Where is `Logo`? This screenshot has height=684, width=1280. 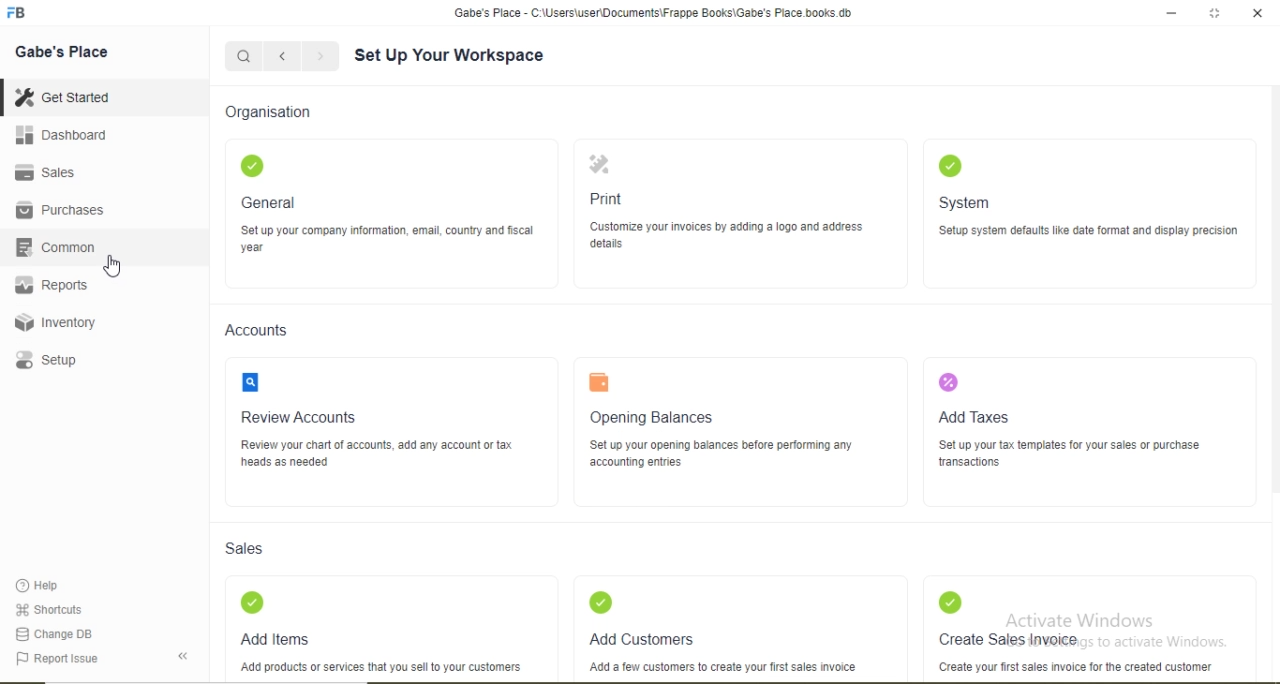 Logo is located at coordinates (253, 603).